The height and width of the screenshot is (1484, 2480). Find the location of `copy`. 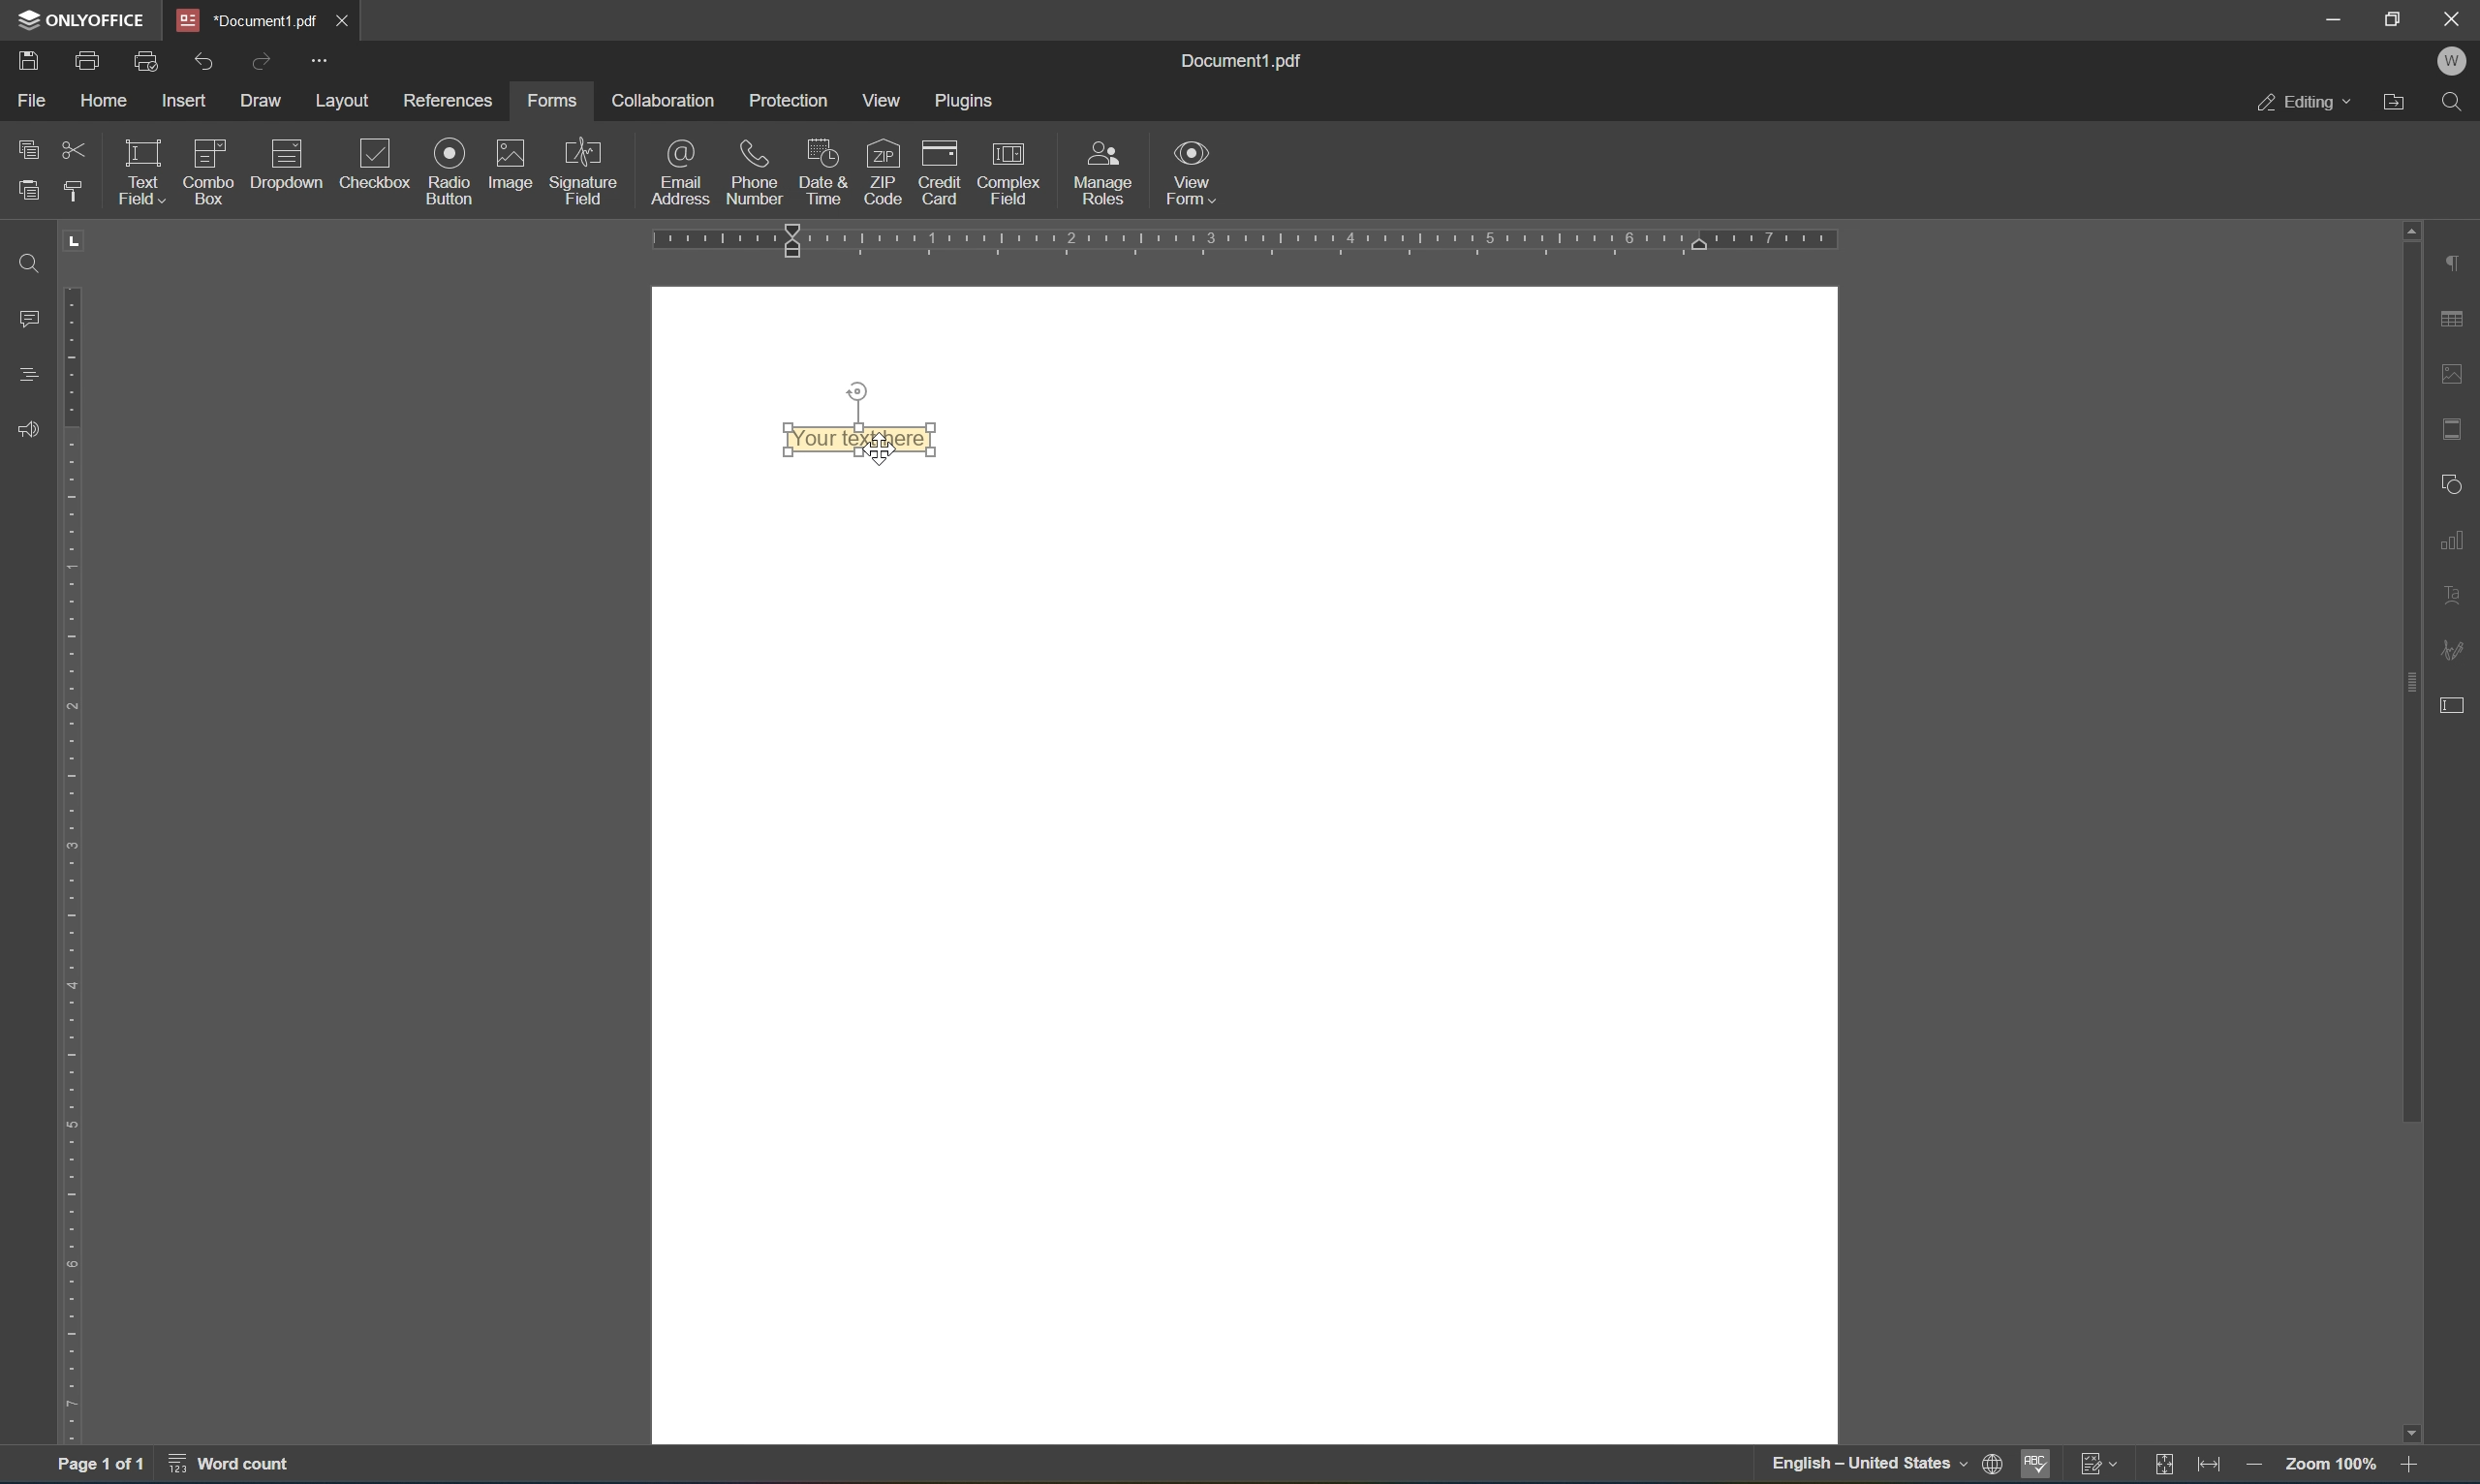

copy is located at coordinates (23, 148).